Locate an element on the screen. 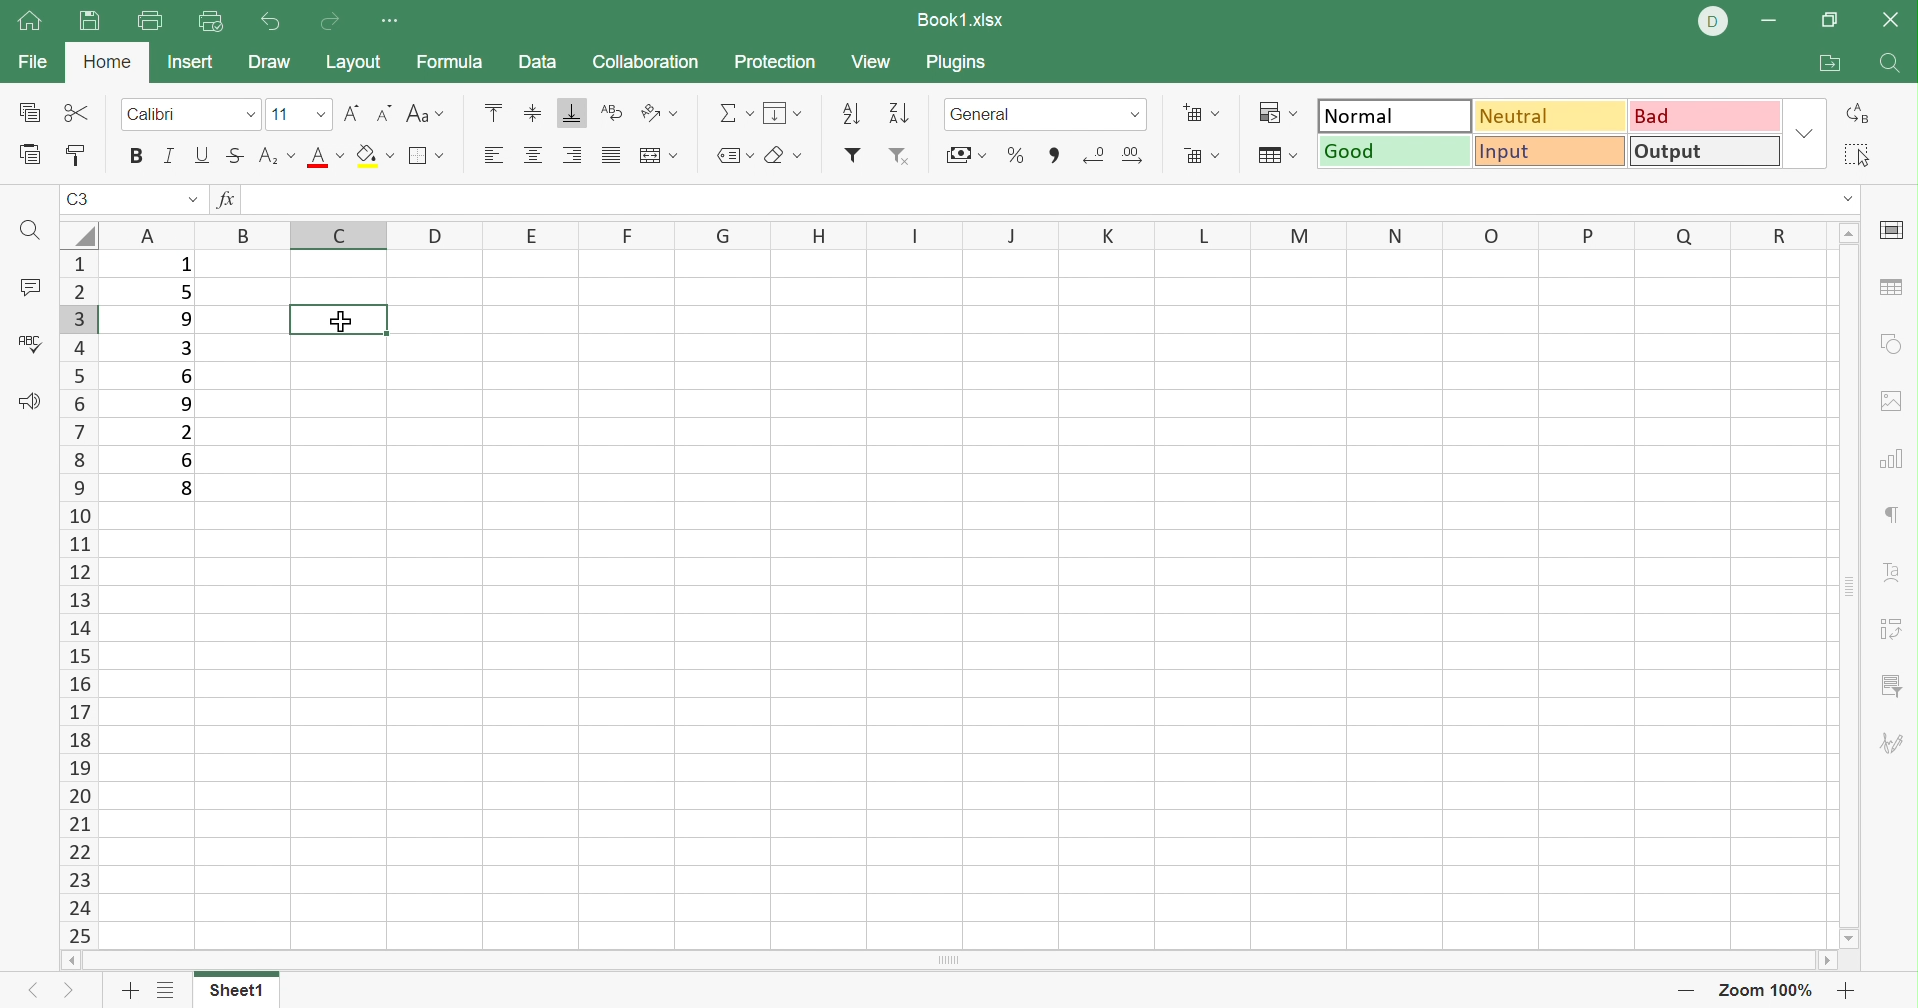 Image resolution: width=1918 pixels, height=1008 pixels. Named ranges is located at coordinates (732, 156).